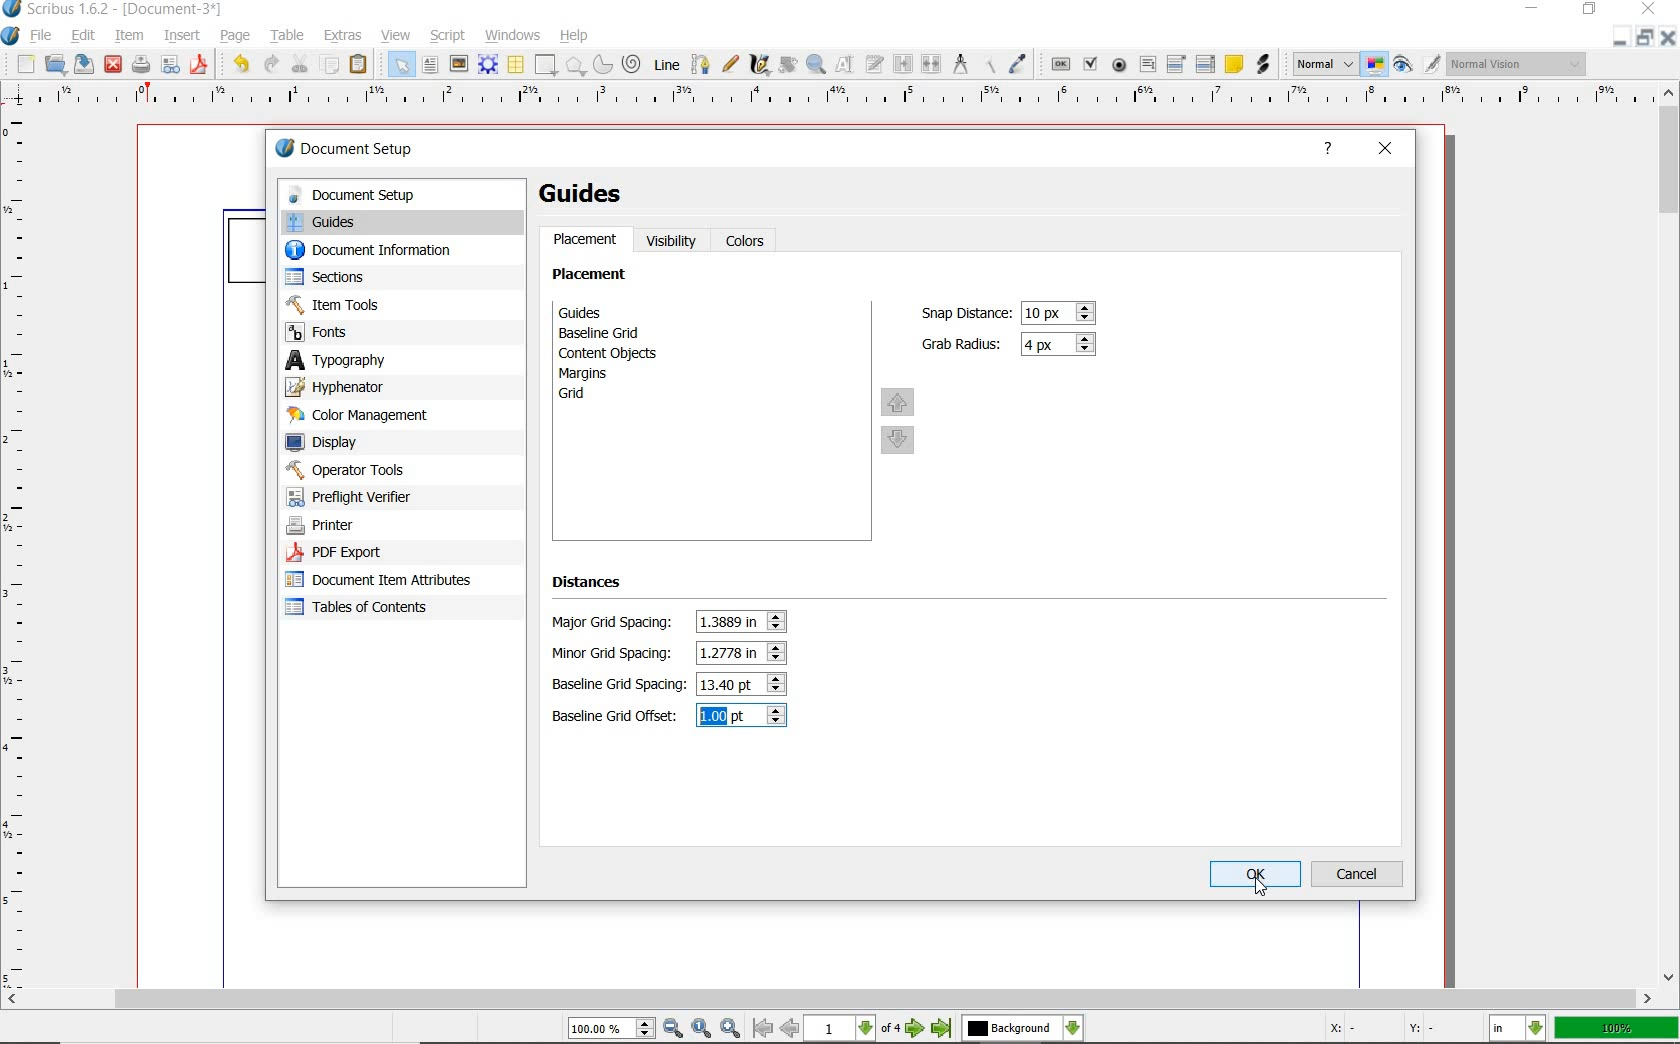 The width and height of the screenshot is (1680, 1044). I want to click on print, so click(141, 65).